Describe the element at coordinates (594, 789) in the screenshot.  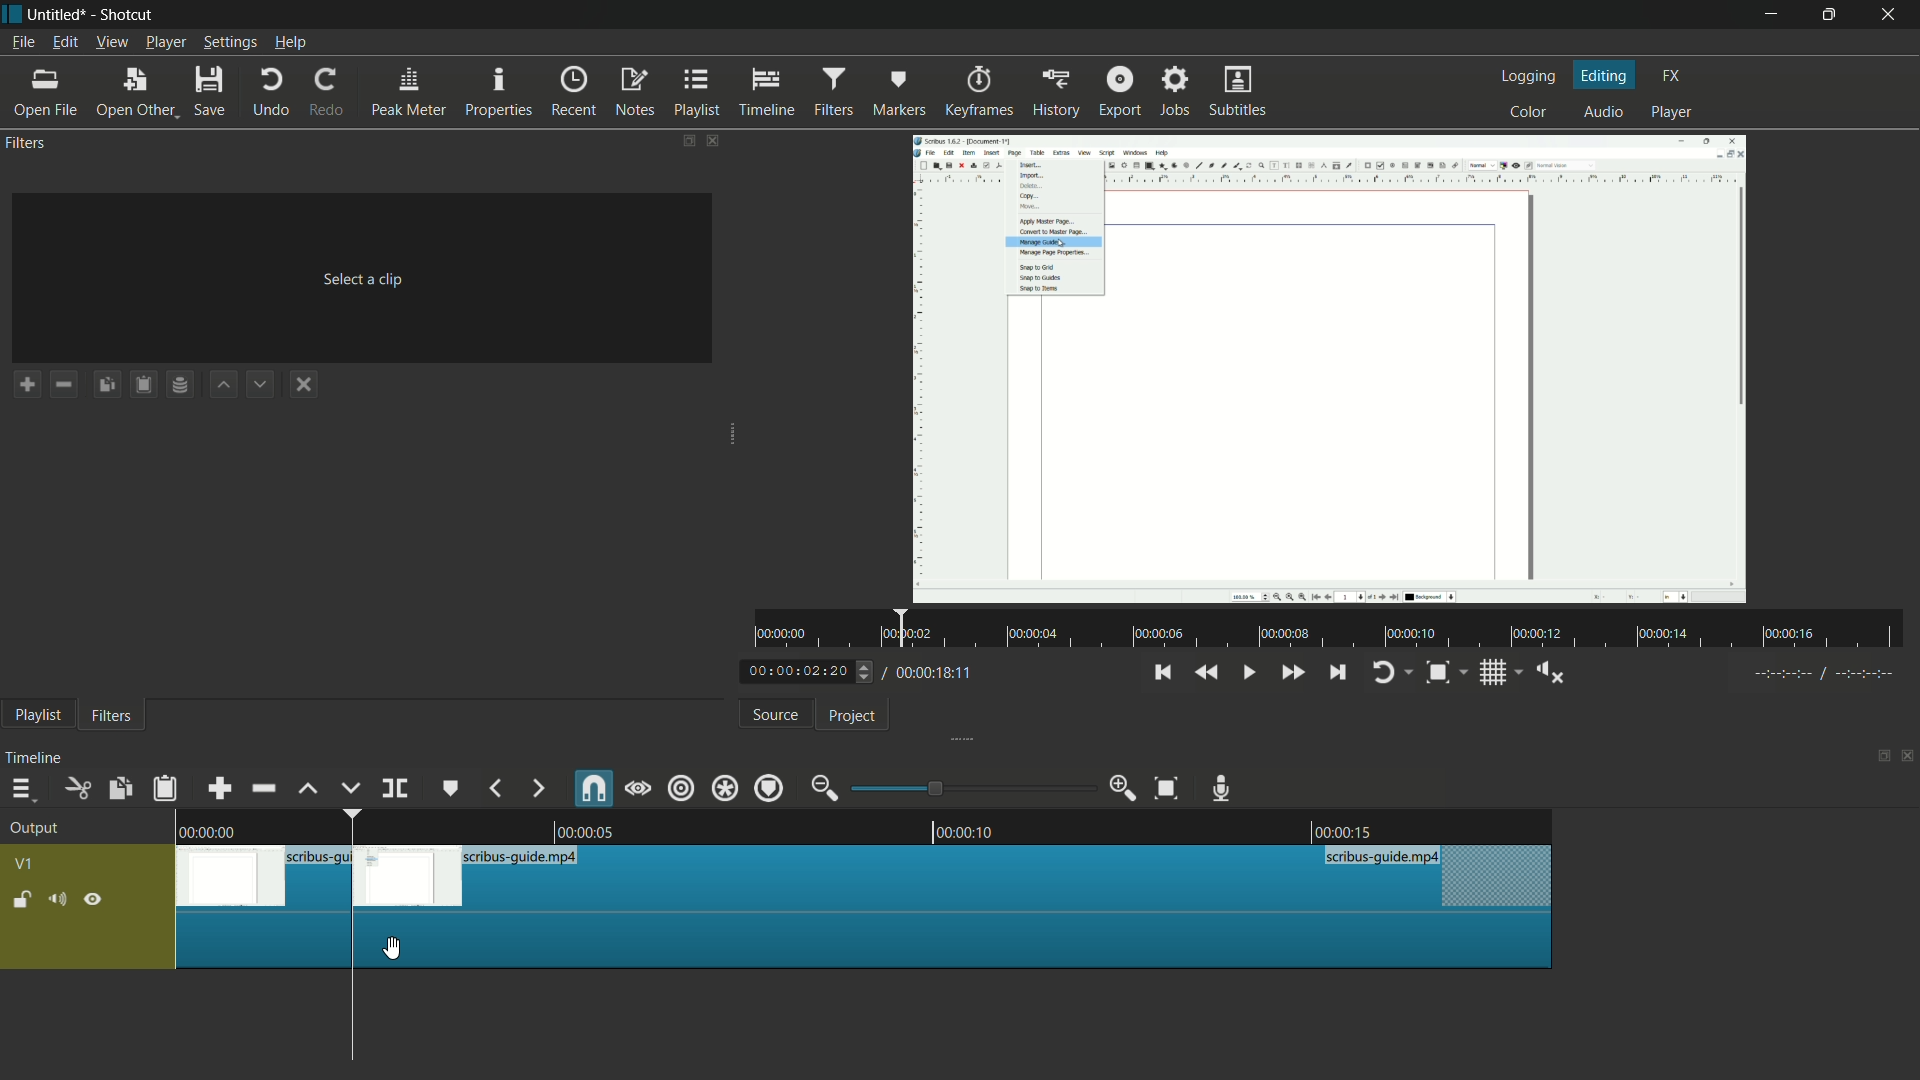
I see `snap` at that location.